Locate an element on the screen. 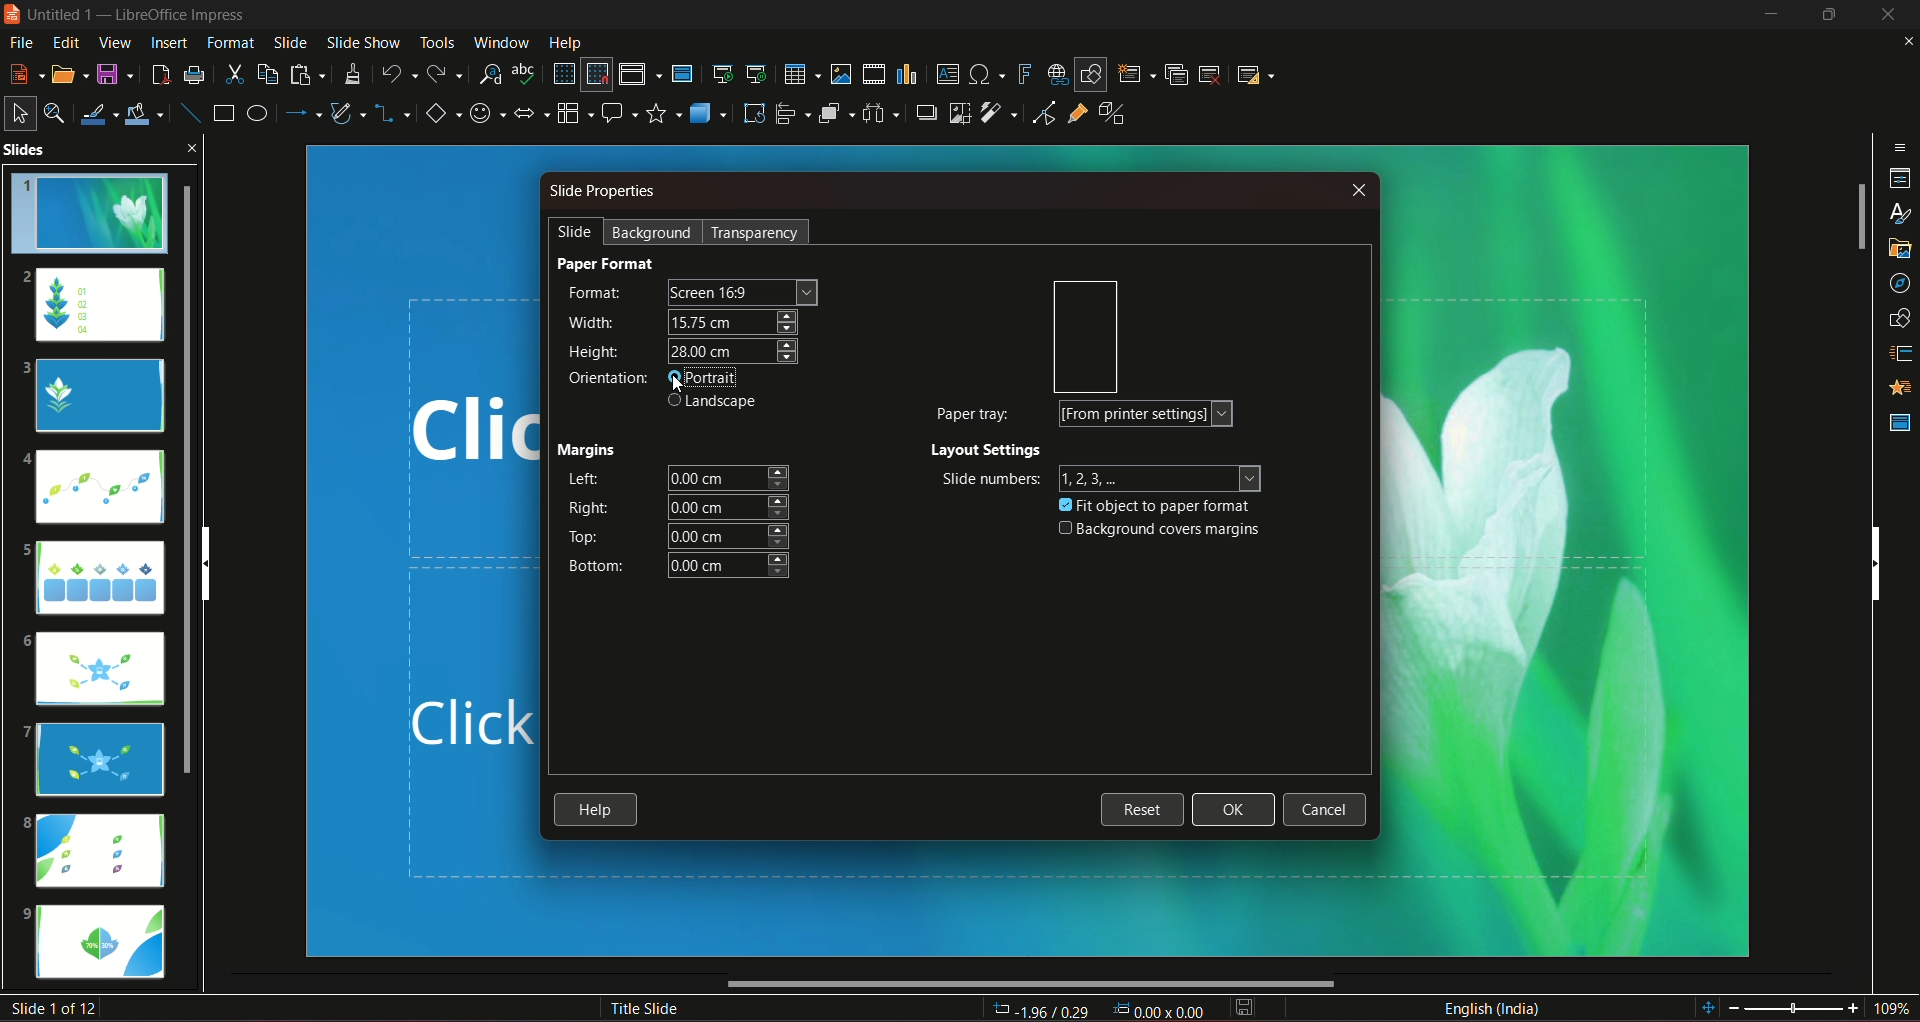  top is located at coordinates (585, 537).